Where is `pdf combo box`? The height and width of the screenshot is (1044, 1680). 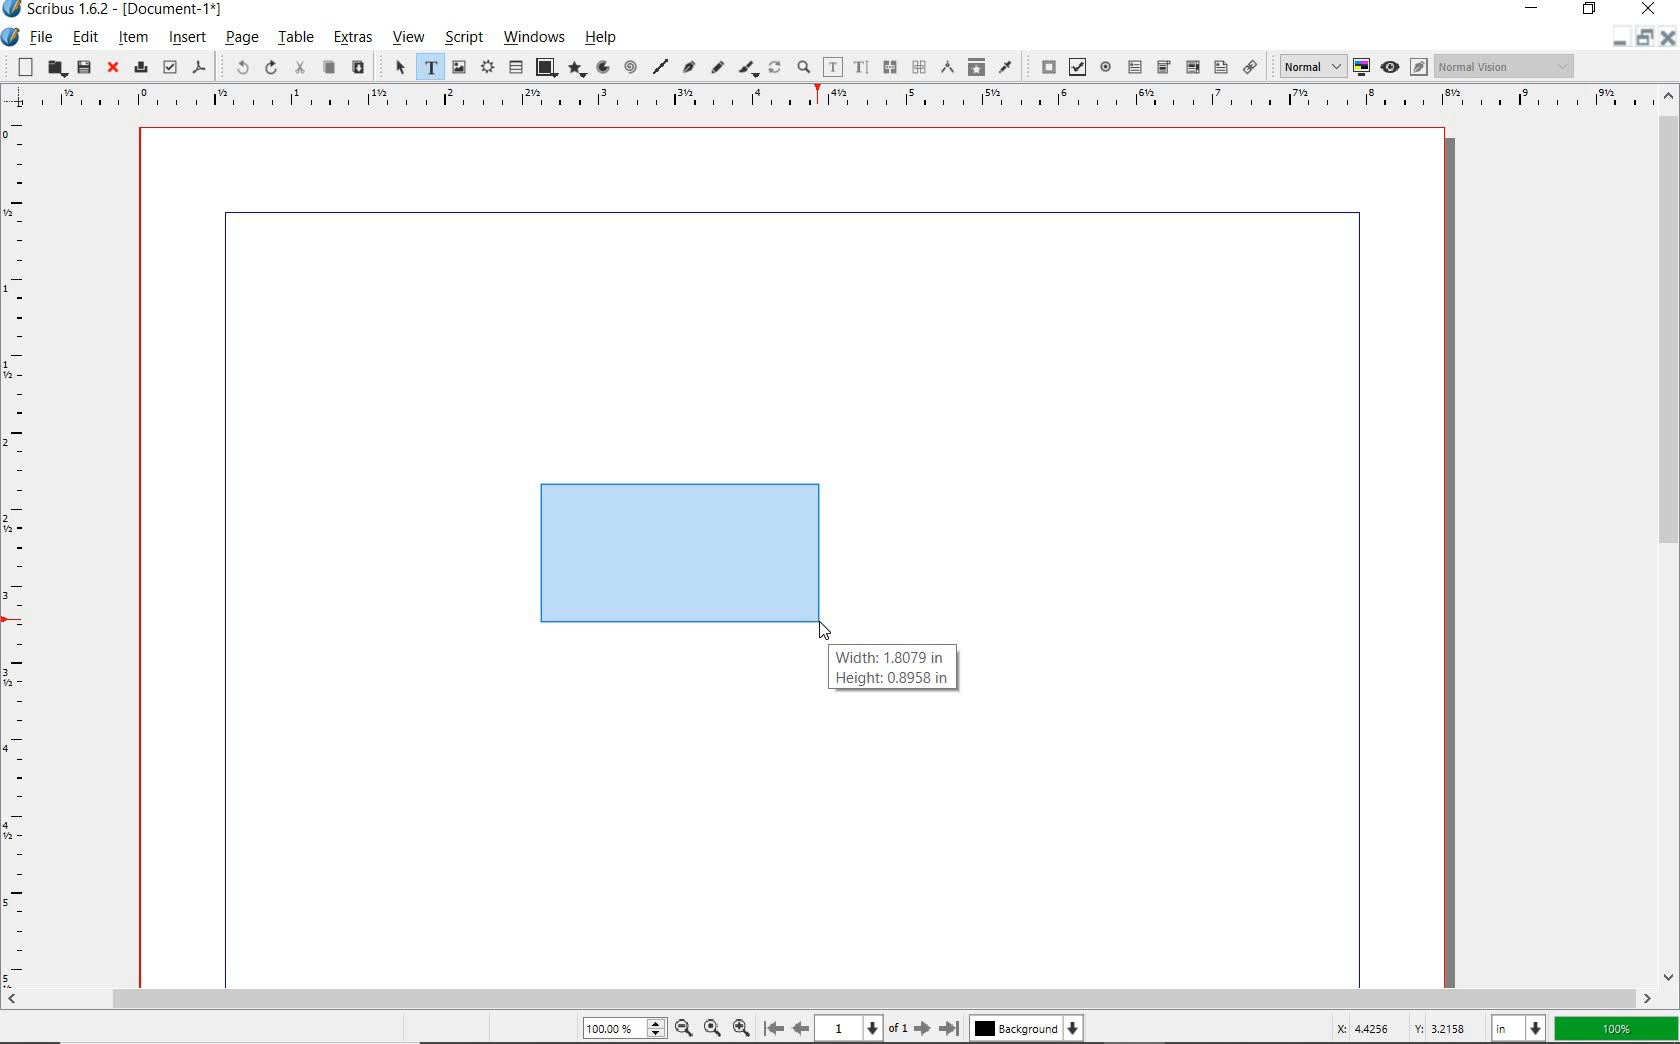 pdf combo box is located at coordinates (1191, 67).